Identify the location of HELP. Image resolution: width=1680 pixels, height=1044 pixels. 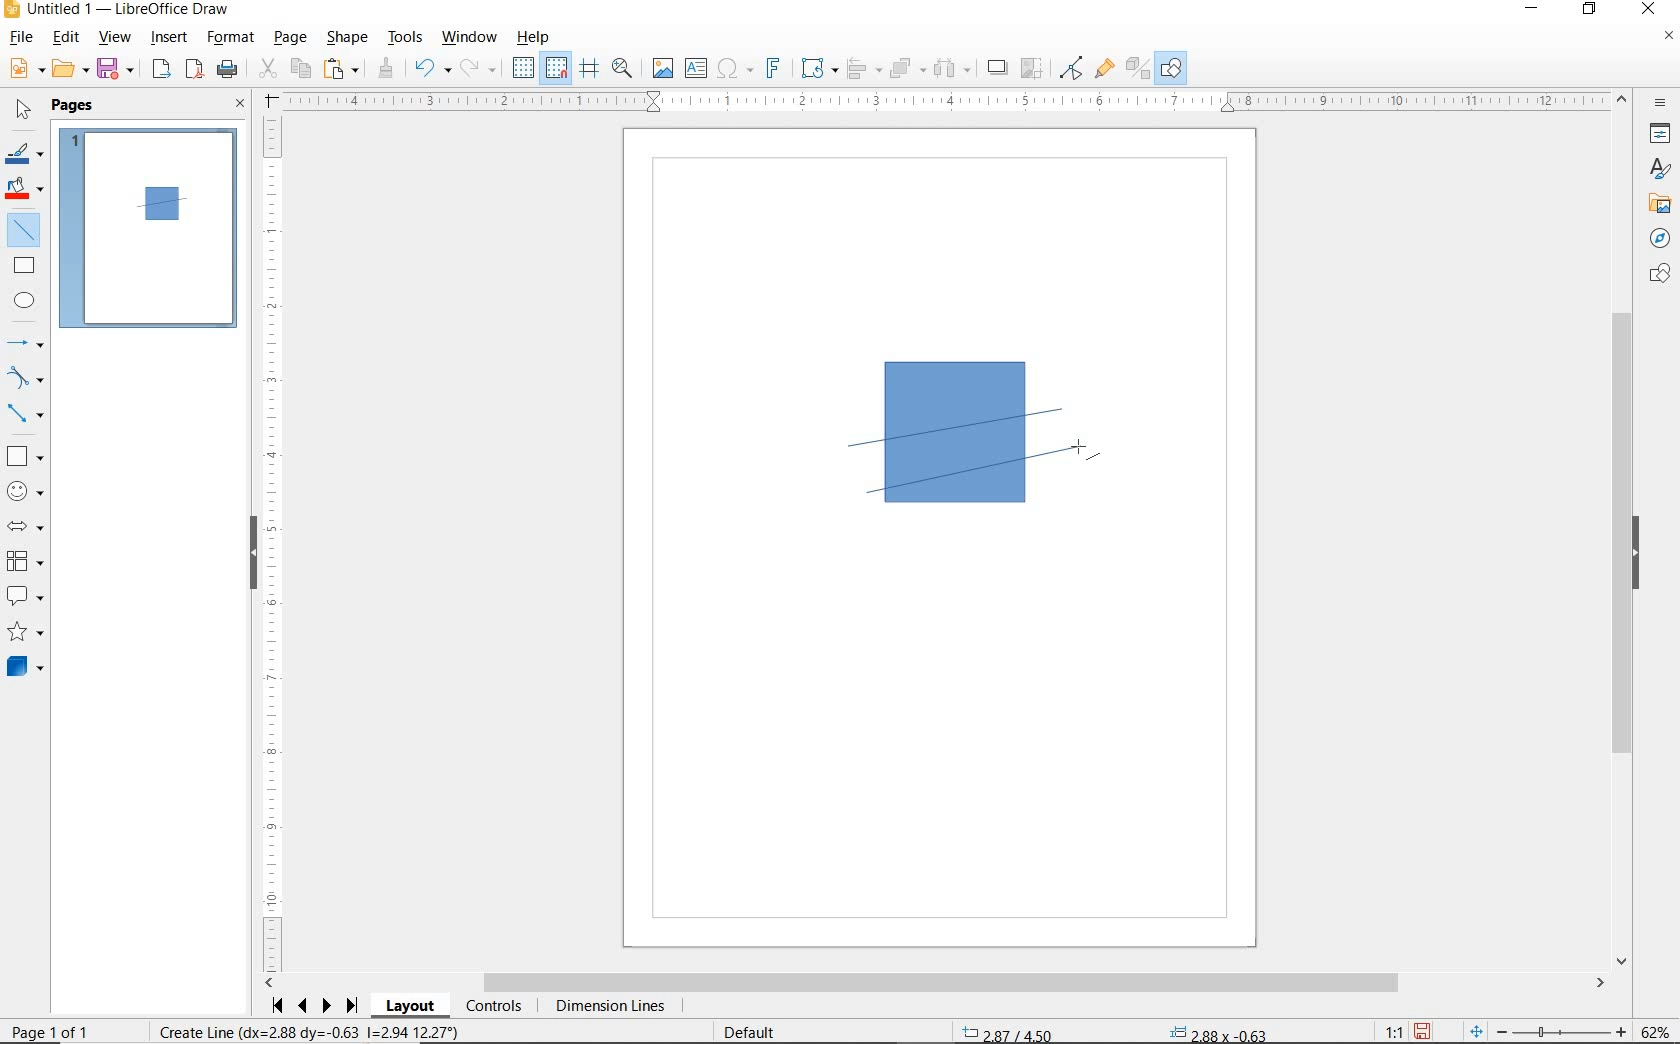
(538, 37).